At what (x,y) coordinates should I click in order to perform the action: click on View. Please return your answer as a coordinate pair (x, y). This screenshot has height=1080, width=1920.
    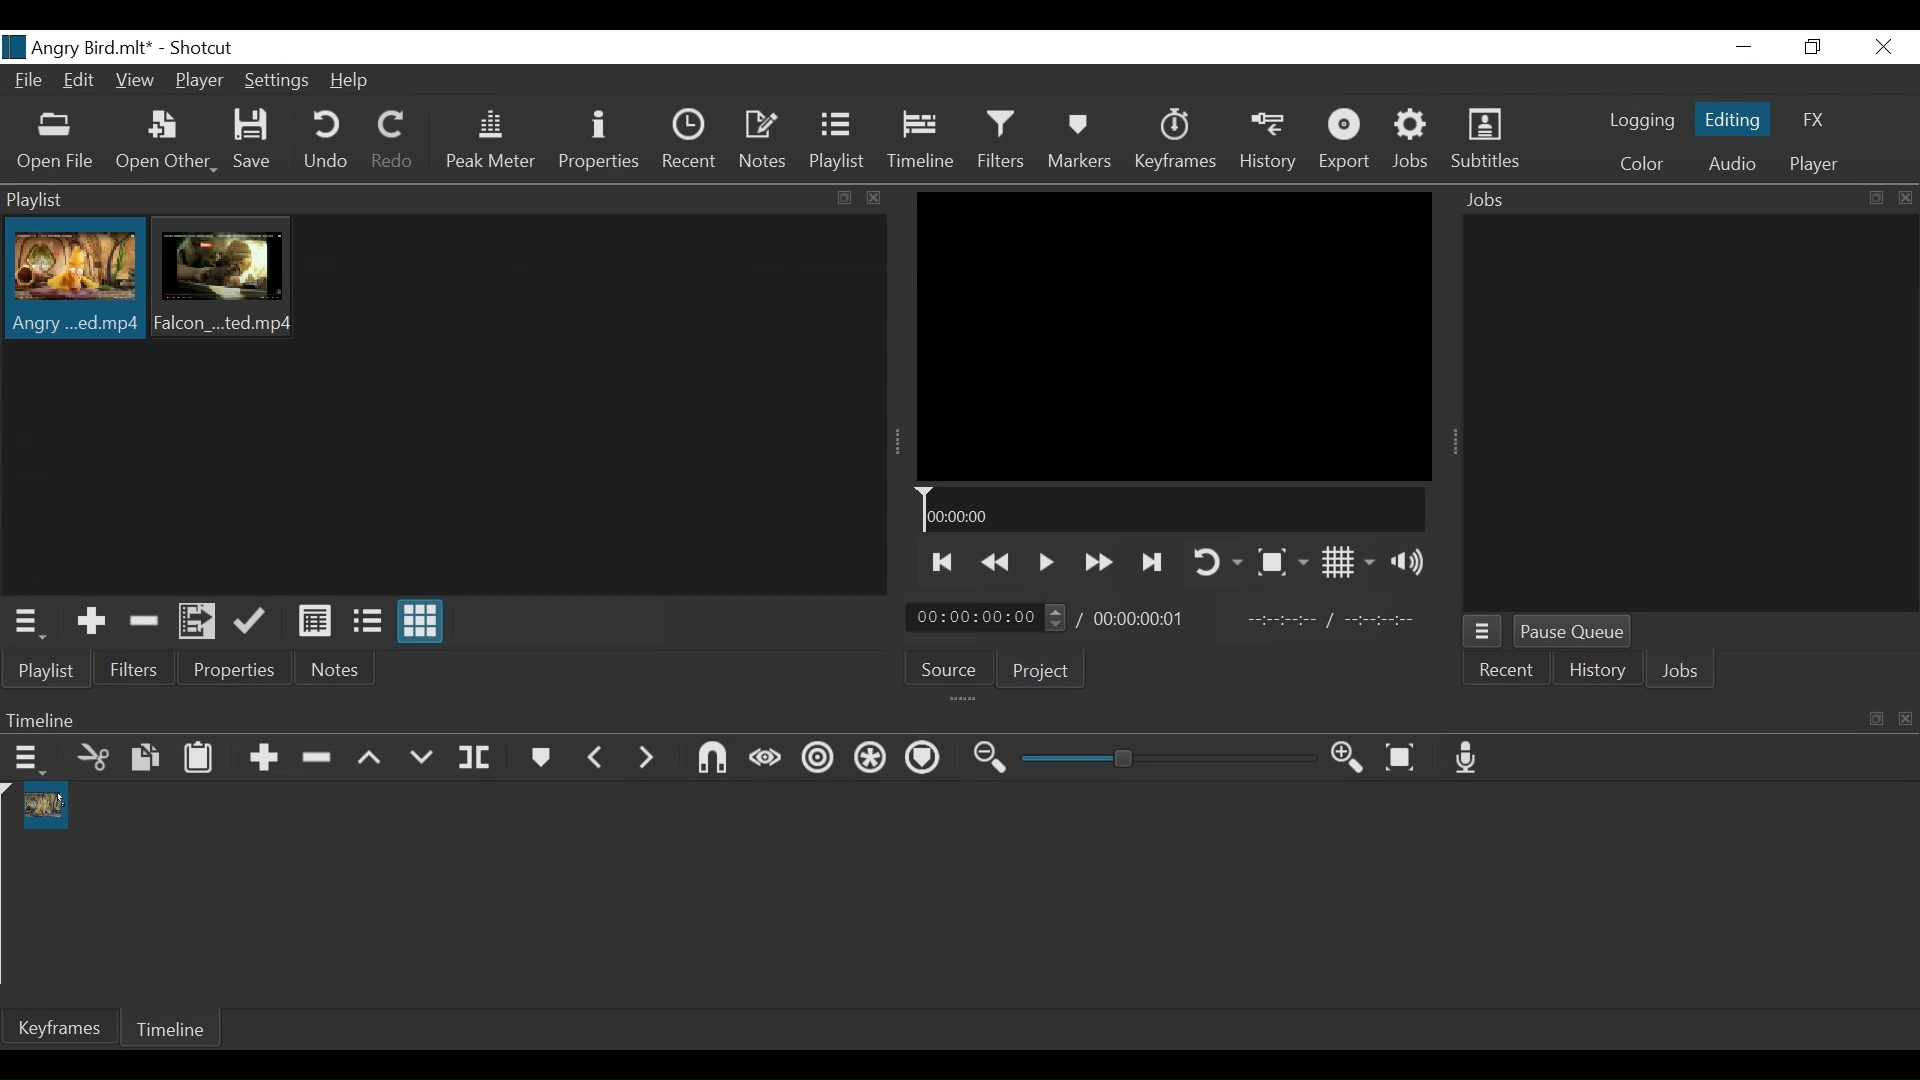
    Looking at the image, I should click on (135, 81).